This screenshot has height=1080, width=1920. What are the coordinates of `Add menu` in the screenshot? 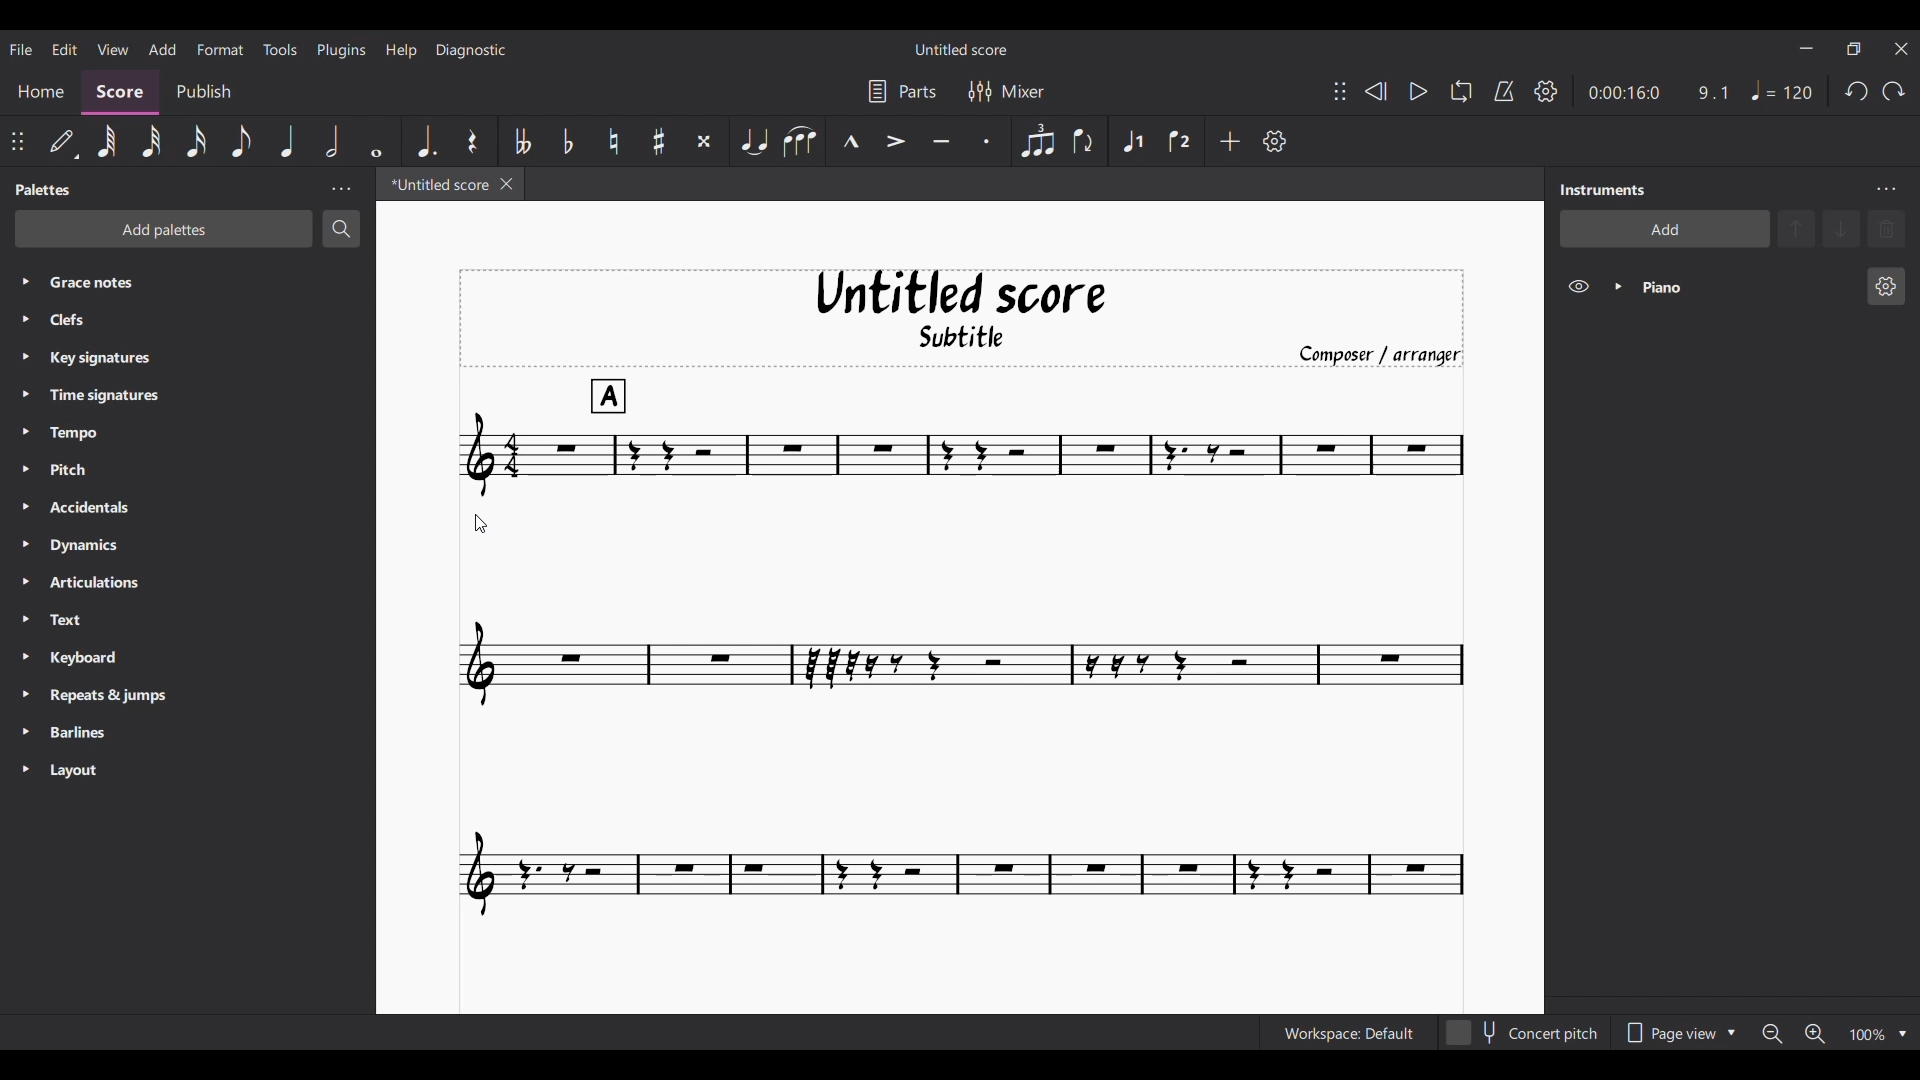 It's located at (162, 49).